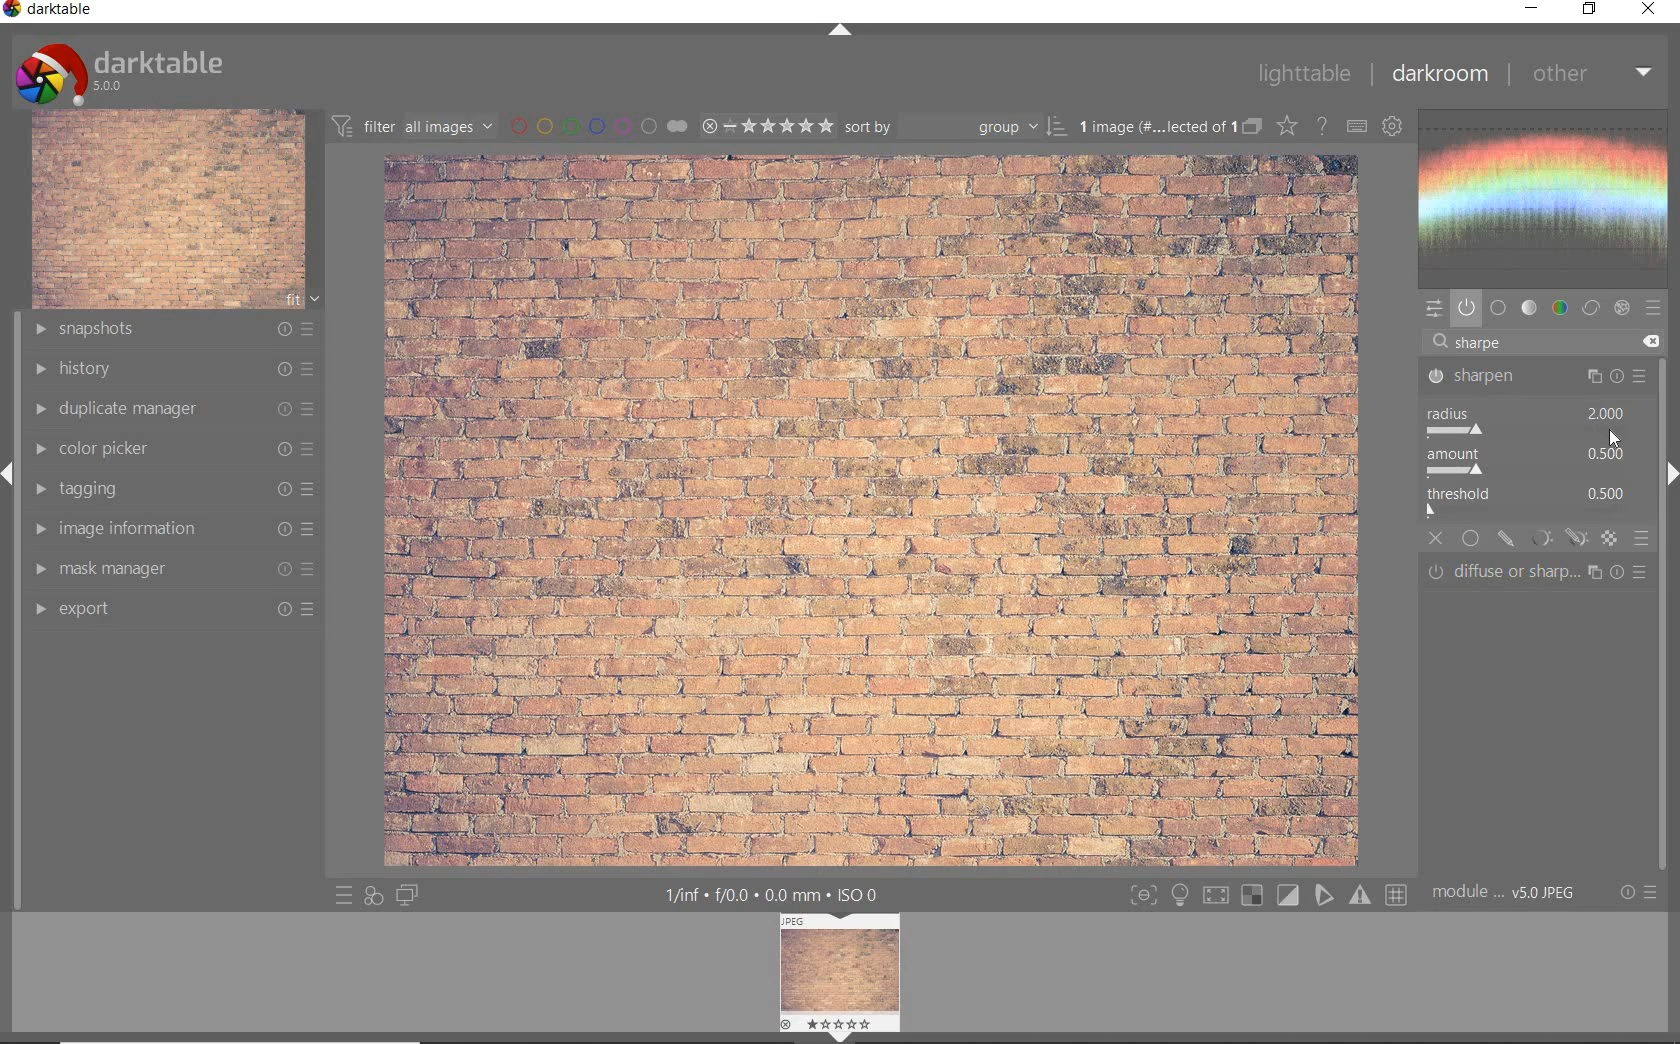  I want to click on module ...v5.0 JPEG, so click(1504, 895).